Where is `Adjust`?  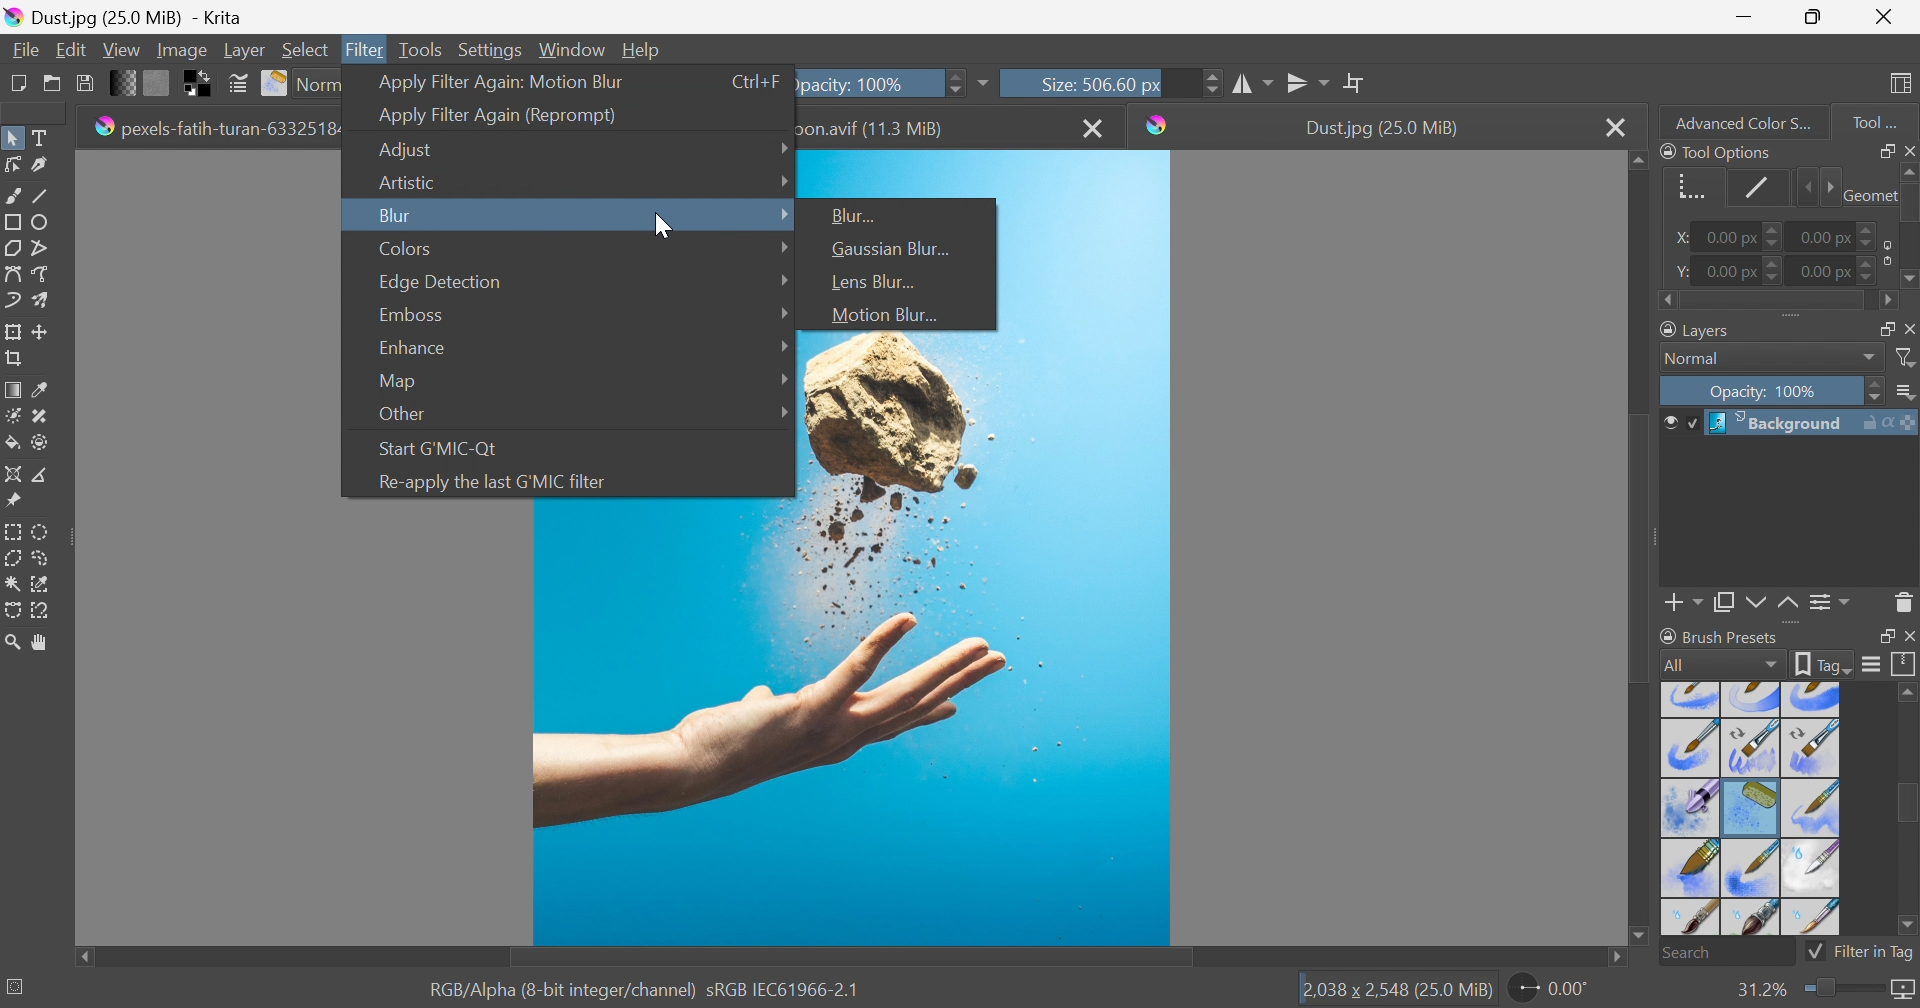 Adjust is located at coordinates (412, 150).